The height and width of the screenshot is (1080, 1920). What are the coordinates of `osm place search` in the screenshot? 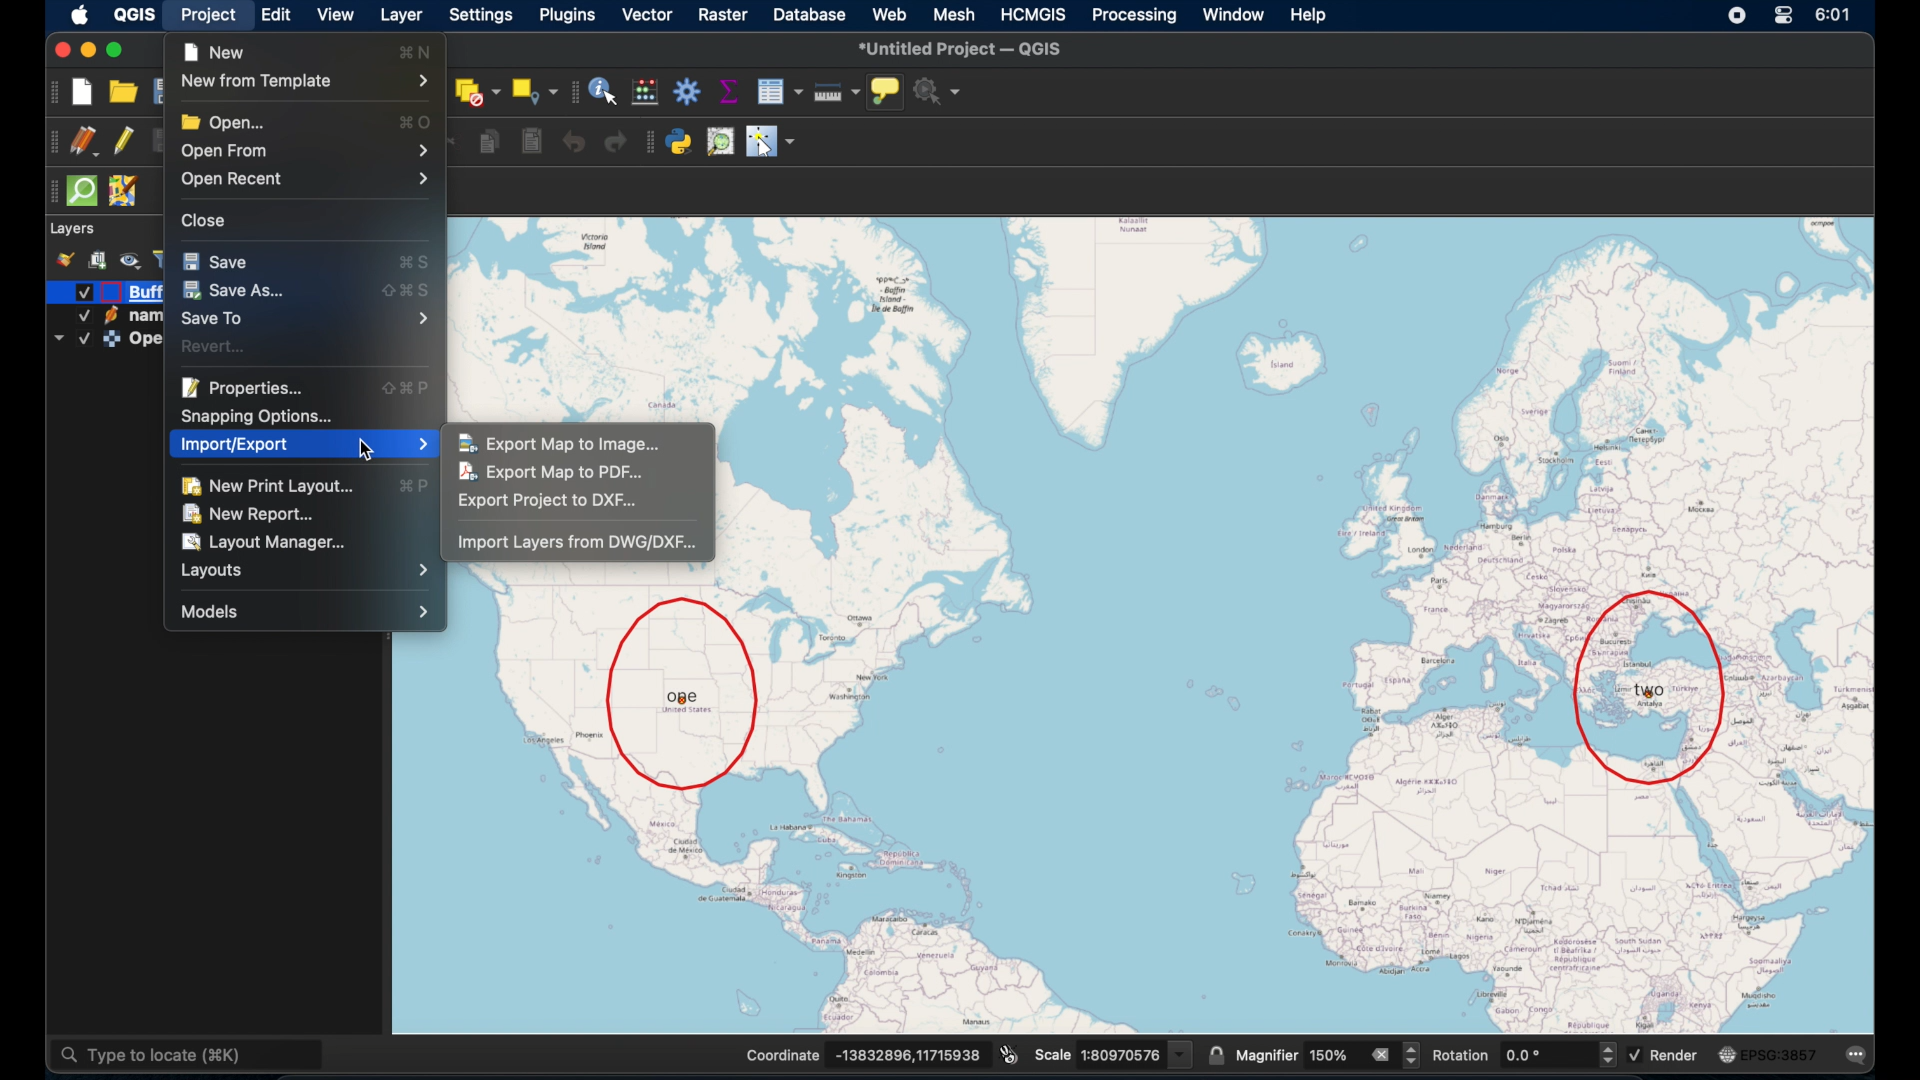 It's located at (719, 142).